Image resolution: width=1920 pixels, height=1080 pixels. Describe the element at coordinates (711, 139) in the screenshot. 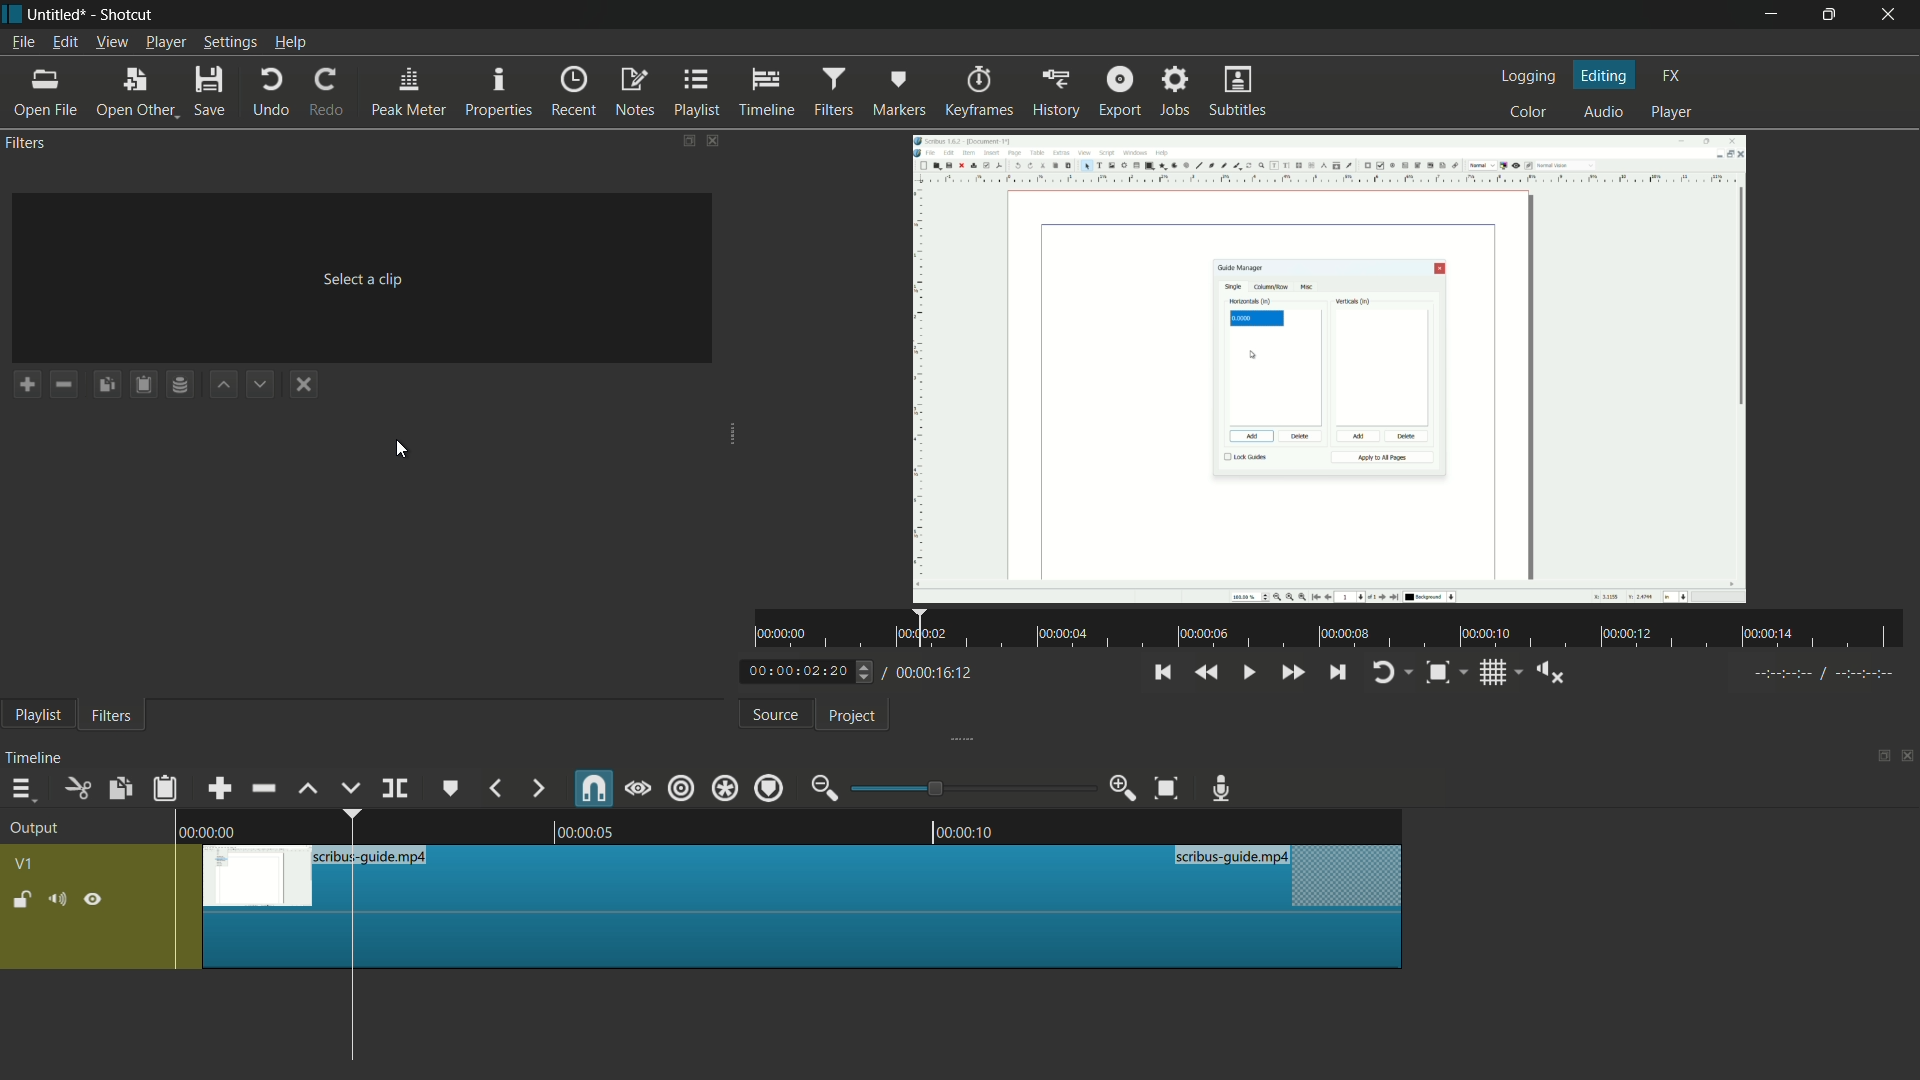

I see `close filters` at that location.